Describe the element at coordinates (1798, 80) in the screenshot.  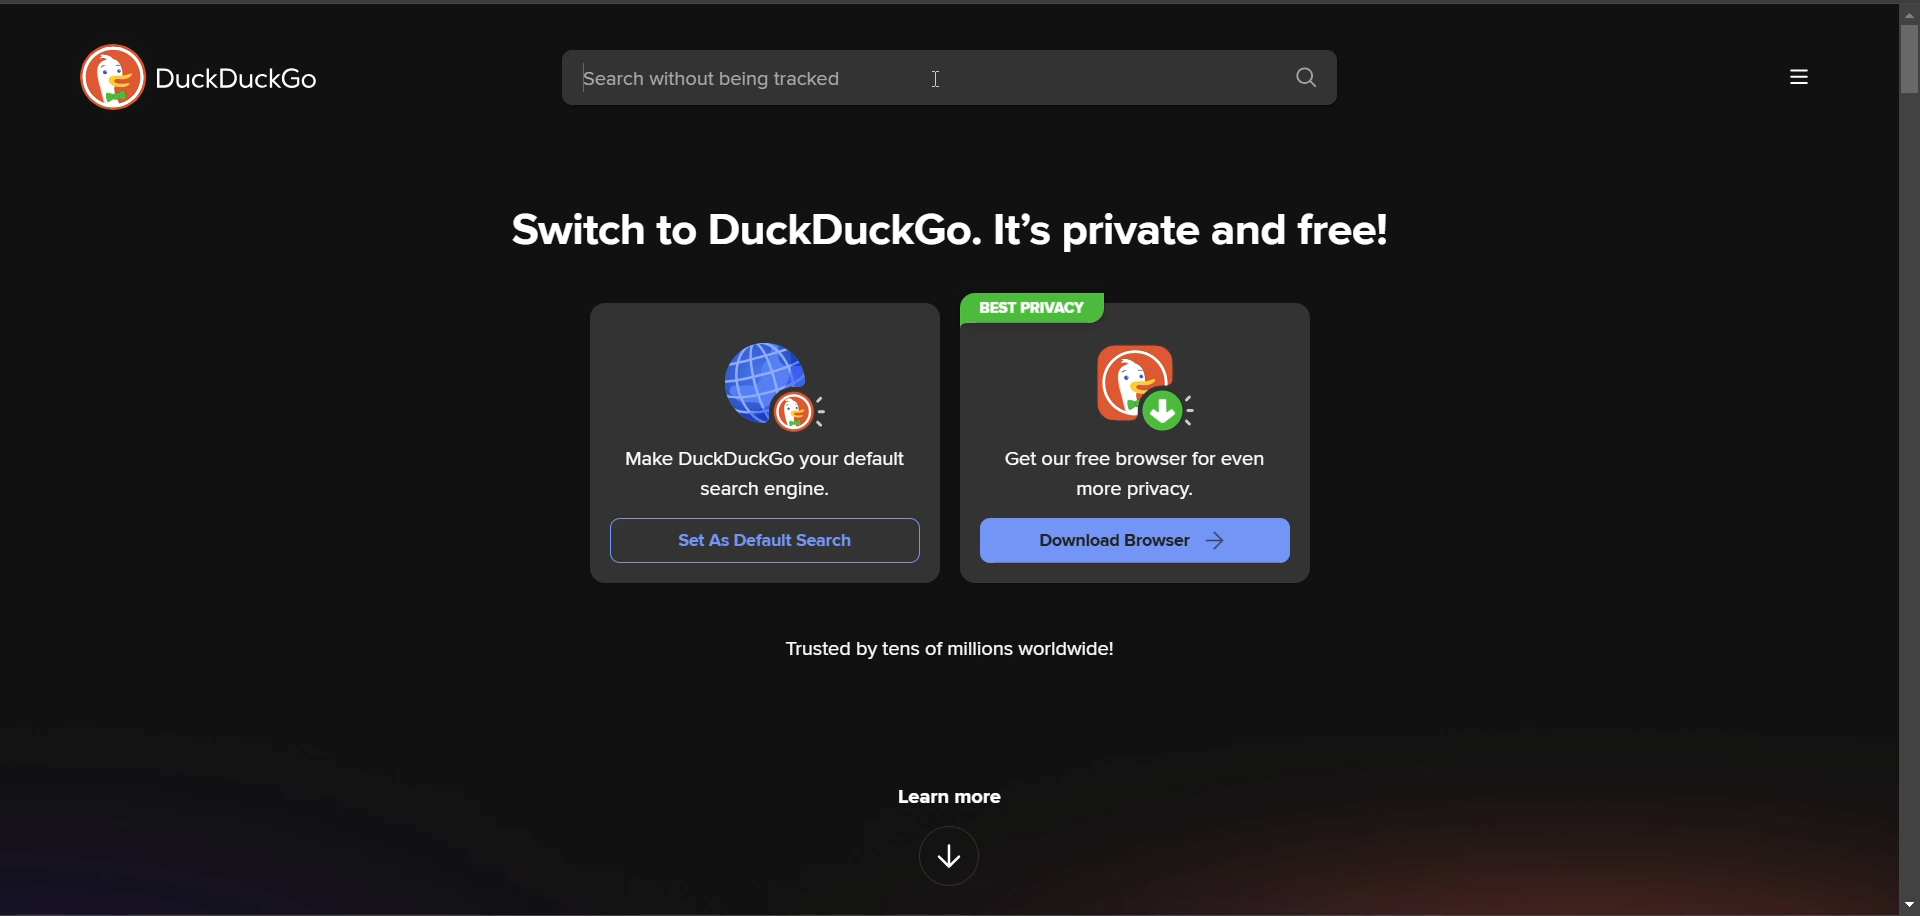
I see `more options` at that location.